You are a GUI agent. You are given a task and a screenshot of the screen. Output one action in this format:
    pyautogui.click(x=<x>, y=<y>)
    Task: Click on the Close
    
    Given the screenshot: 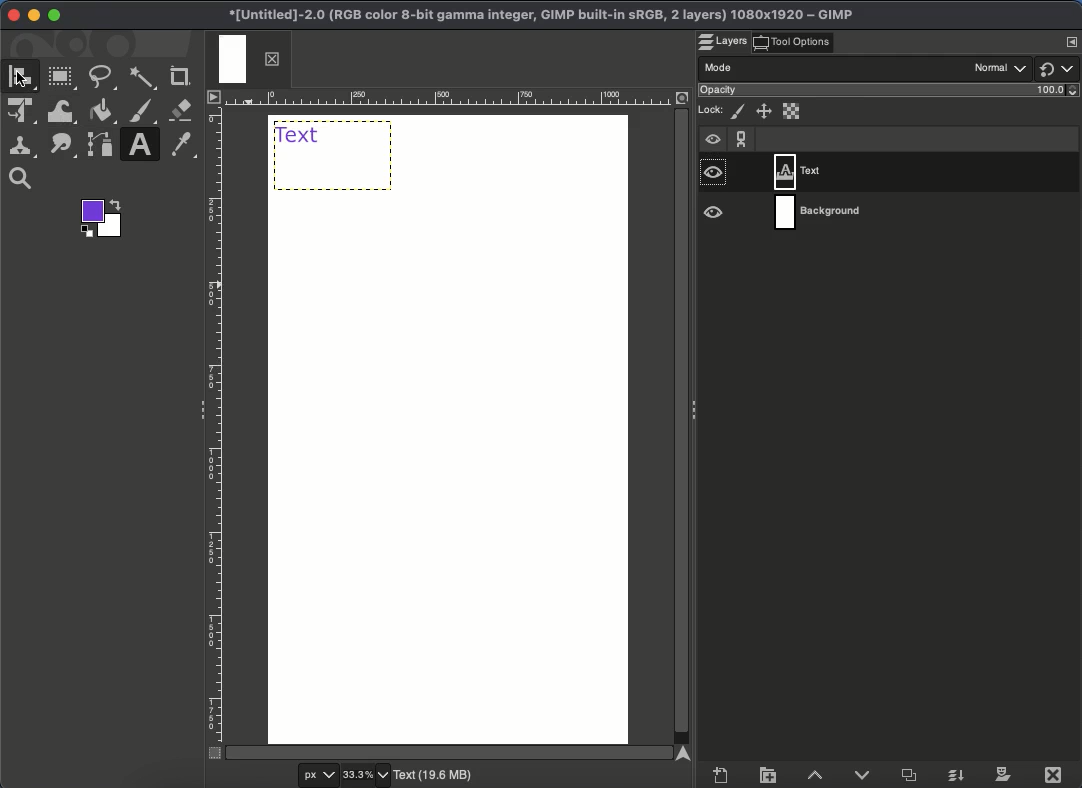 What is the action you would take?
    pyautogui.click(x=13, y=15)
    